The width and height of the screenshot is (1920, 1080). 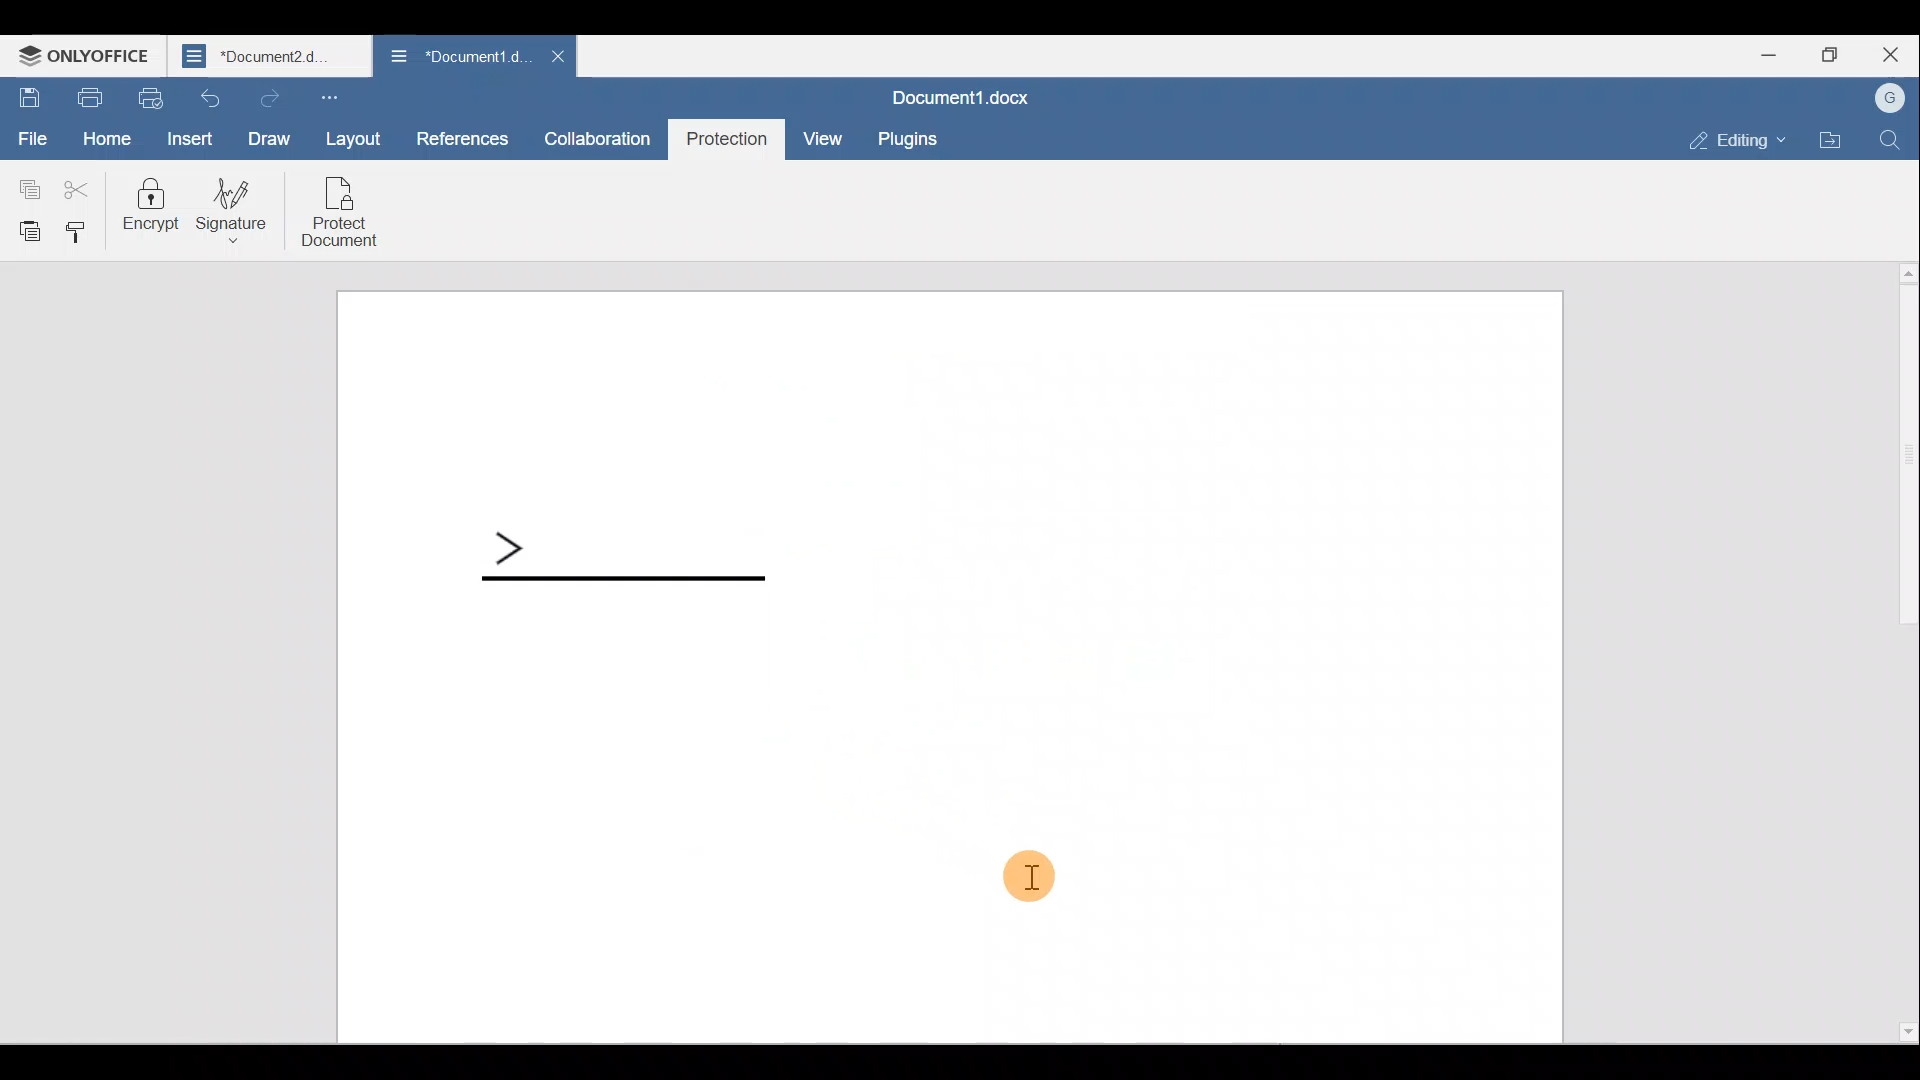 What do you see at coordinates (1890, 56) in the screenshot?
I see `Close` at bounding box center [1890, 56].